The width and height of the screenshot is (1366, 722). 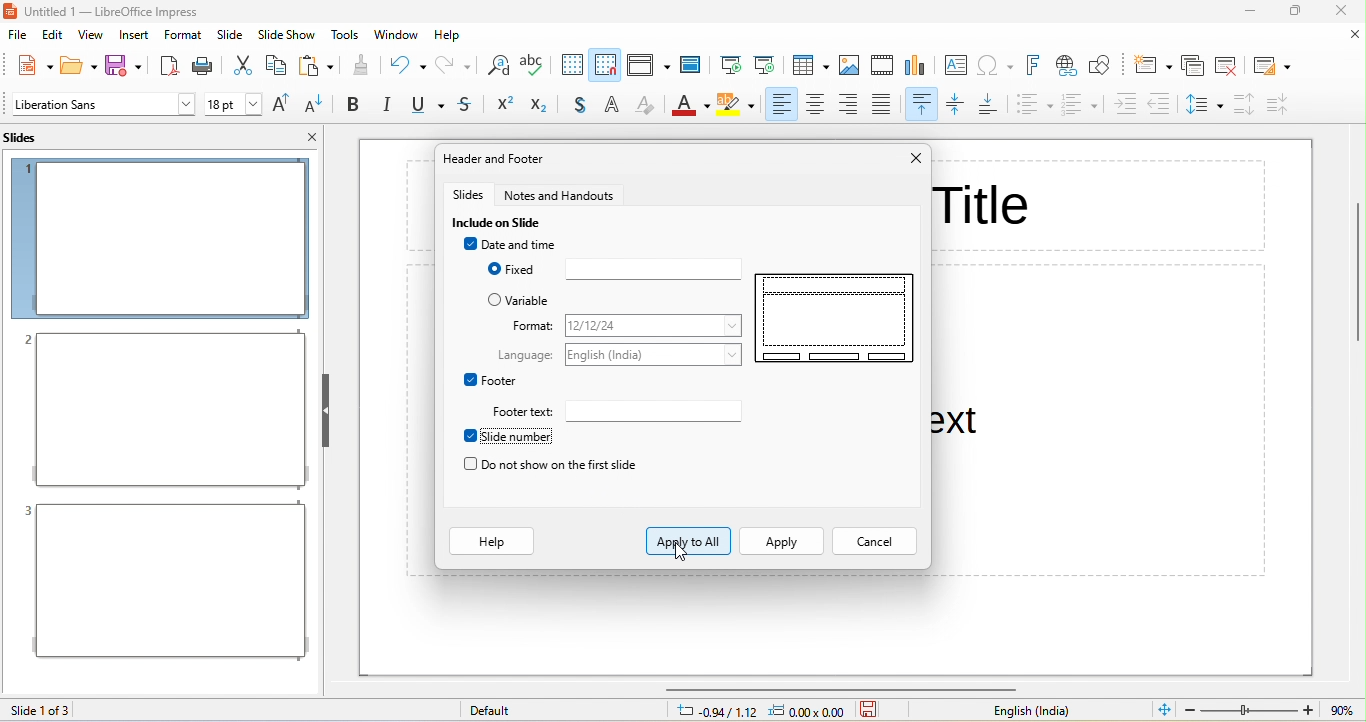 What do you see at coordinates (695, 64) in the screenshot?
I see `master slide` at bounding box center [695, 64].